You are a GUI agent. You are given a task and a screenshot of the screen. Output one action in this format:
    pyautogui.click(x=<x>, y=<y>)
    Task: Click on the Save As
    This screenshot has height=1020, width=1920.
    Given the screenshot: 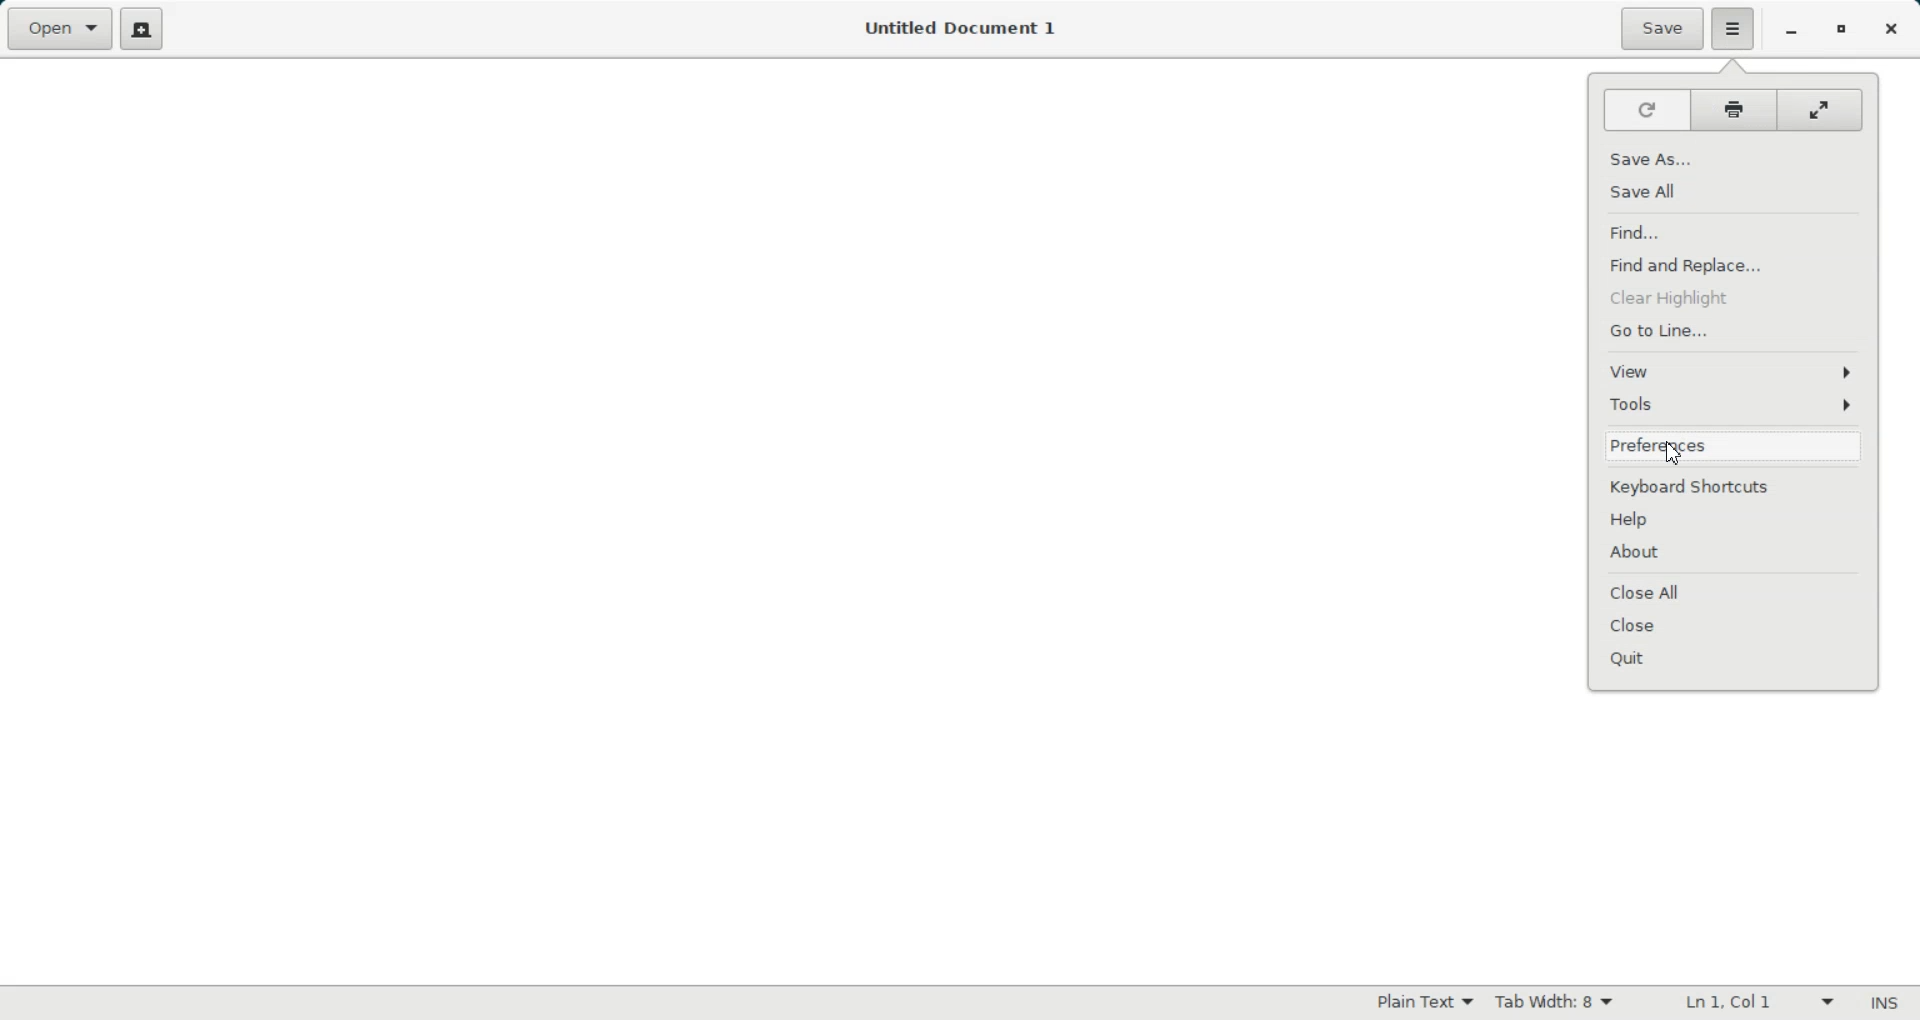 What is the action you would take?
    pyautogui.click(x=1733, y=157)
    